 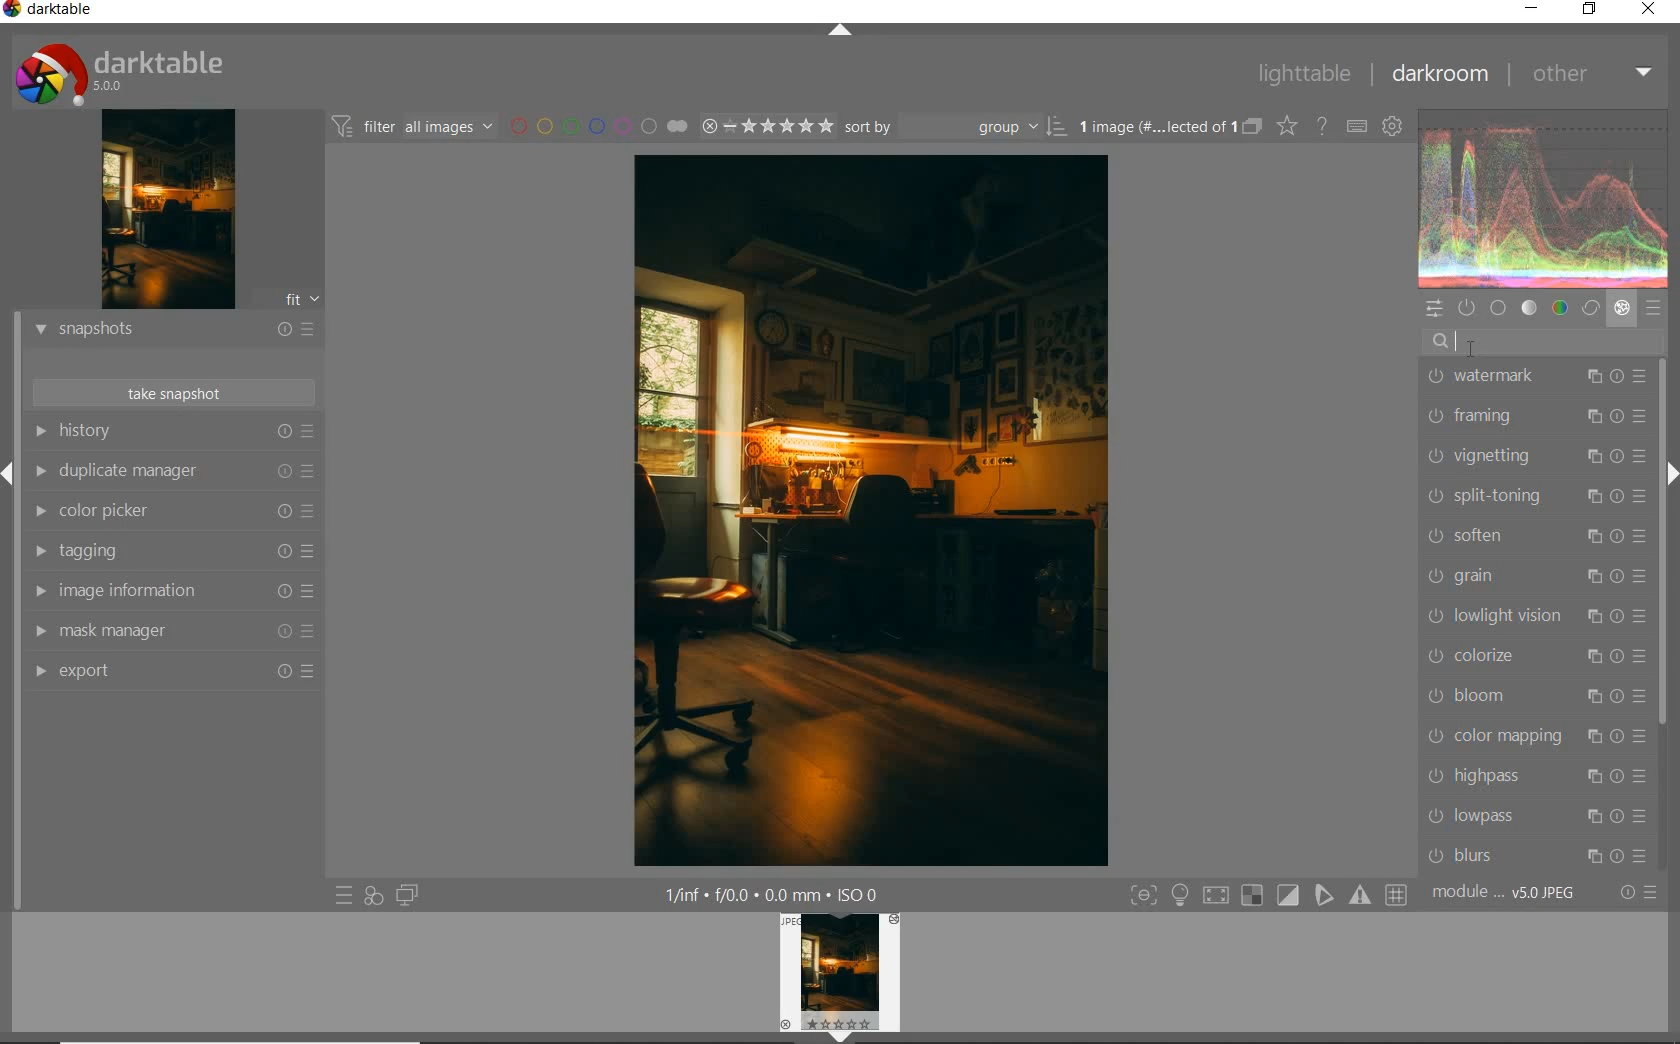 What do you see at coordinates (171, 330) in the screenshot?
I see `snapshots` at bounding box center [171, 330].